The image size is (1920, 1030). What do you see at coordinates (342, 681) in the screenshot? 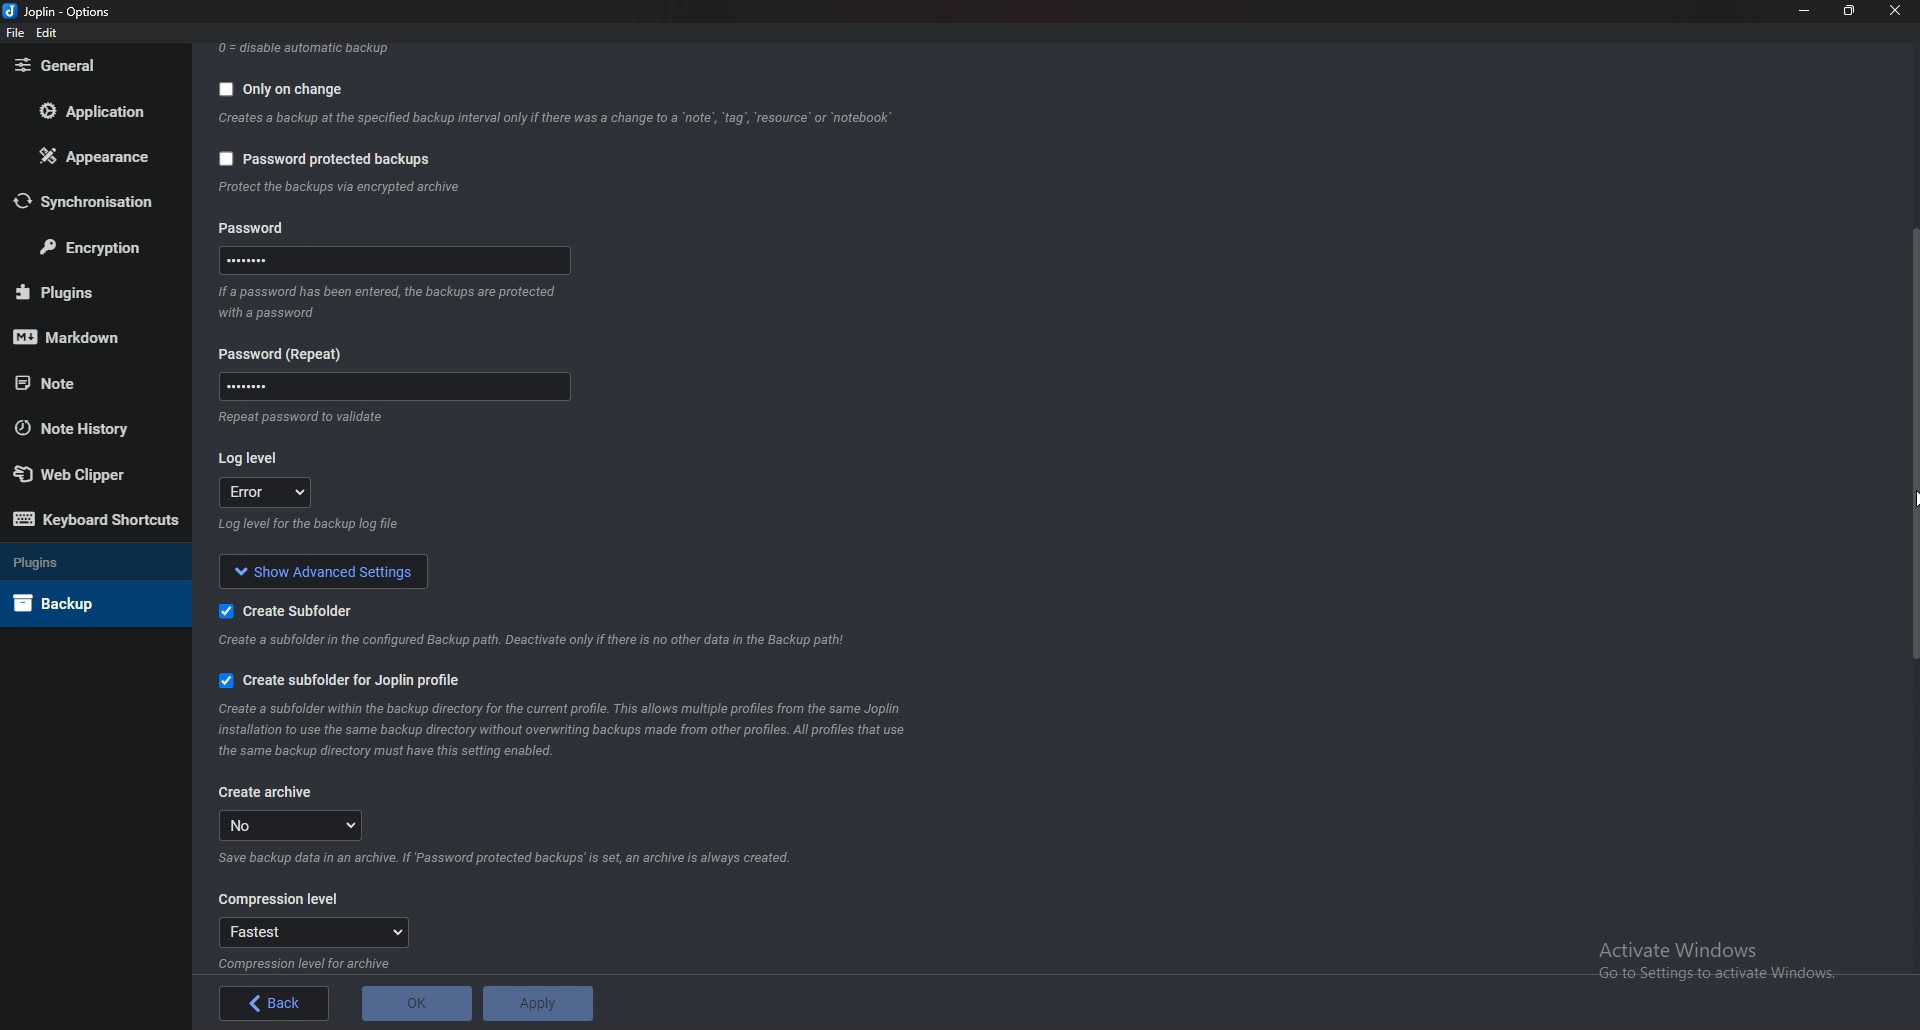
I see `Create subfolder for Joplin profile` at bounding box center [342, 681].